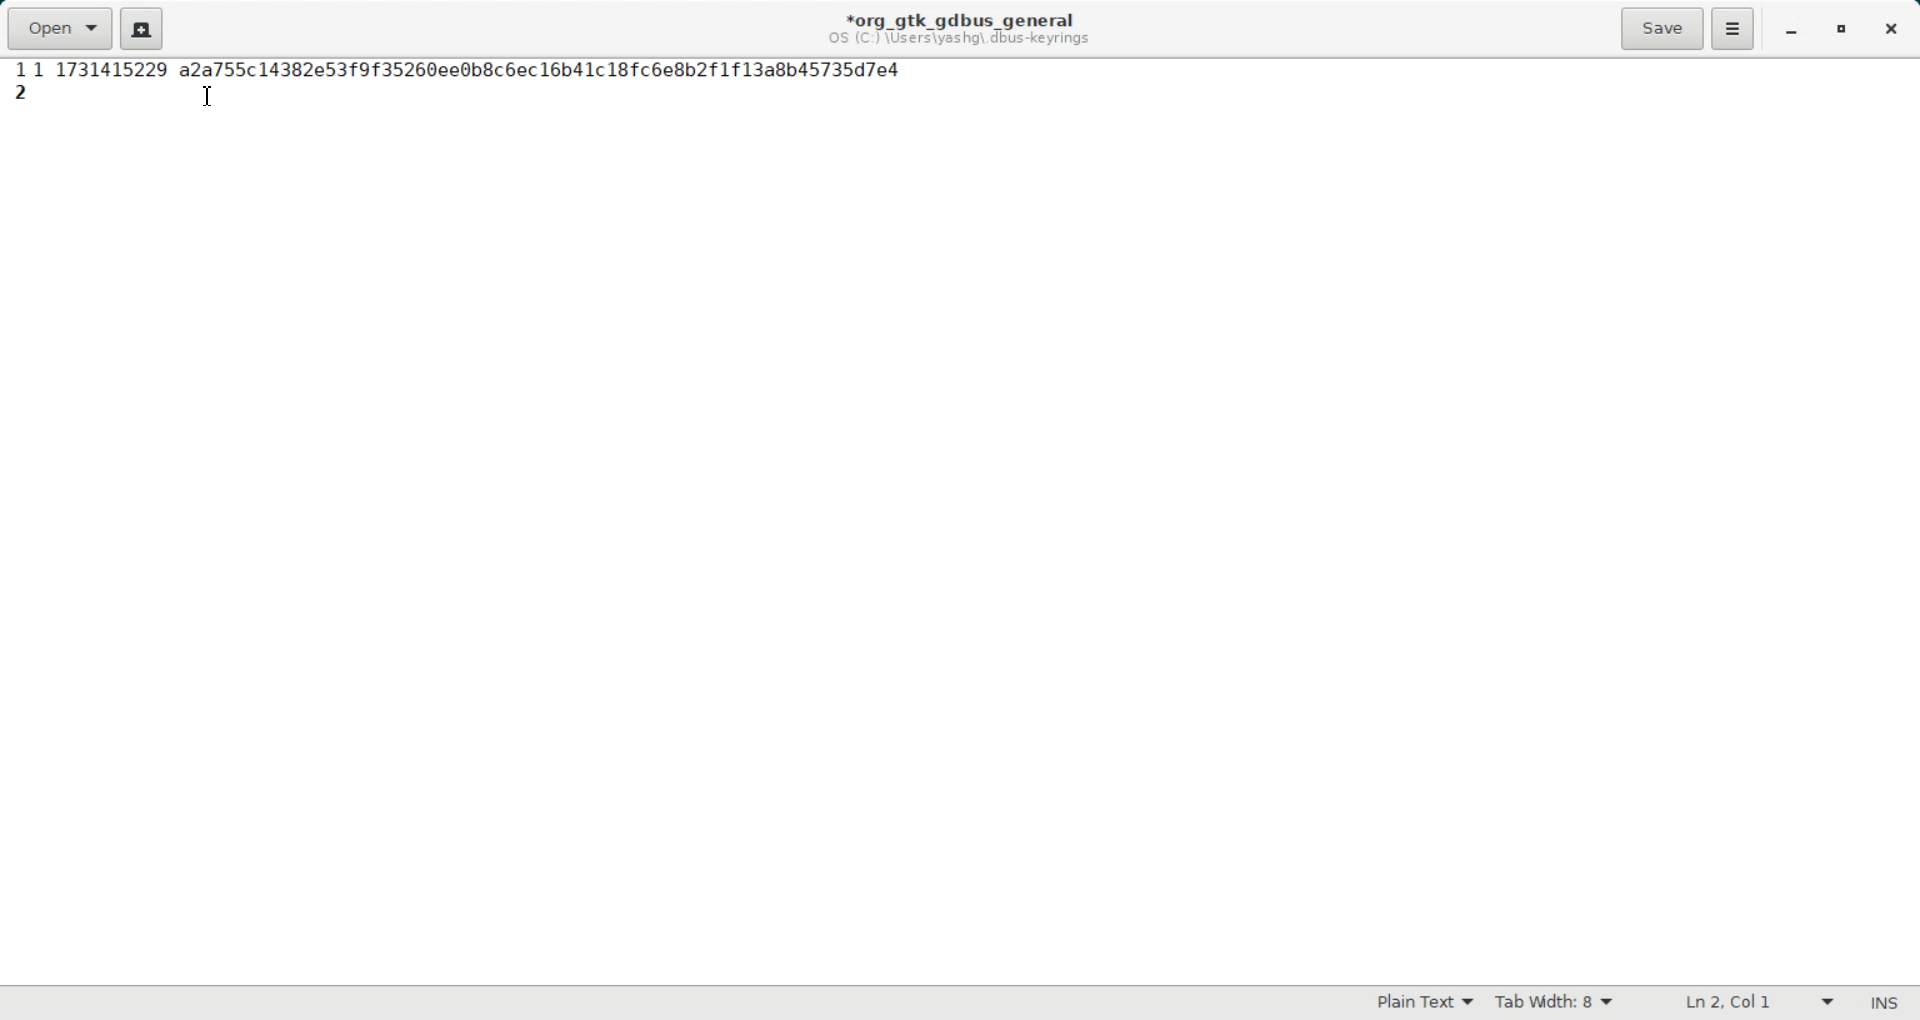 This screenshot has width=1920, height=1020. What do you see at coordinates (467, 68) in the screenshot?
I see `highlighted text` at bounding box center [467, 68].